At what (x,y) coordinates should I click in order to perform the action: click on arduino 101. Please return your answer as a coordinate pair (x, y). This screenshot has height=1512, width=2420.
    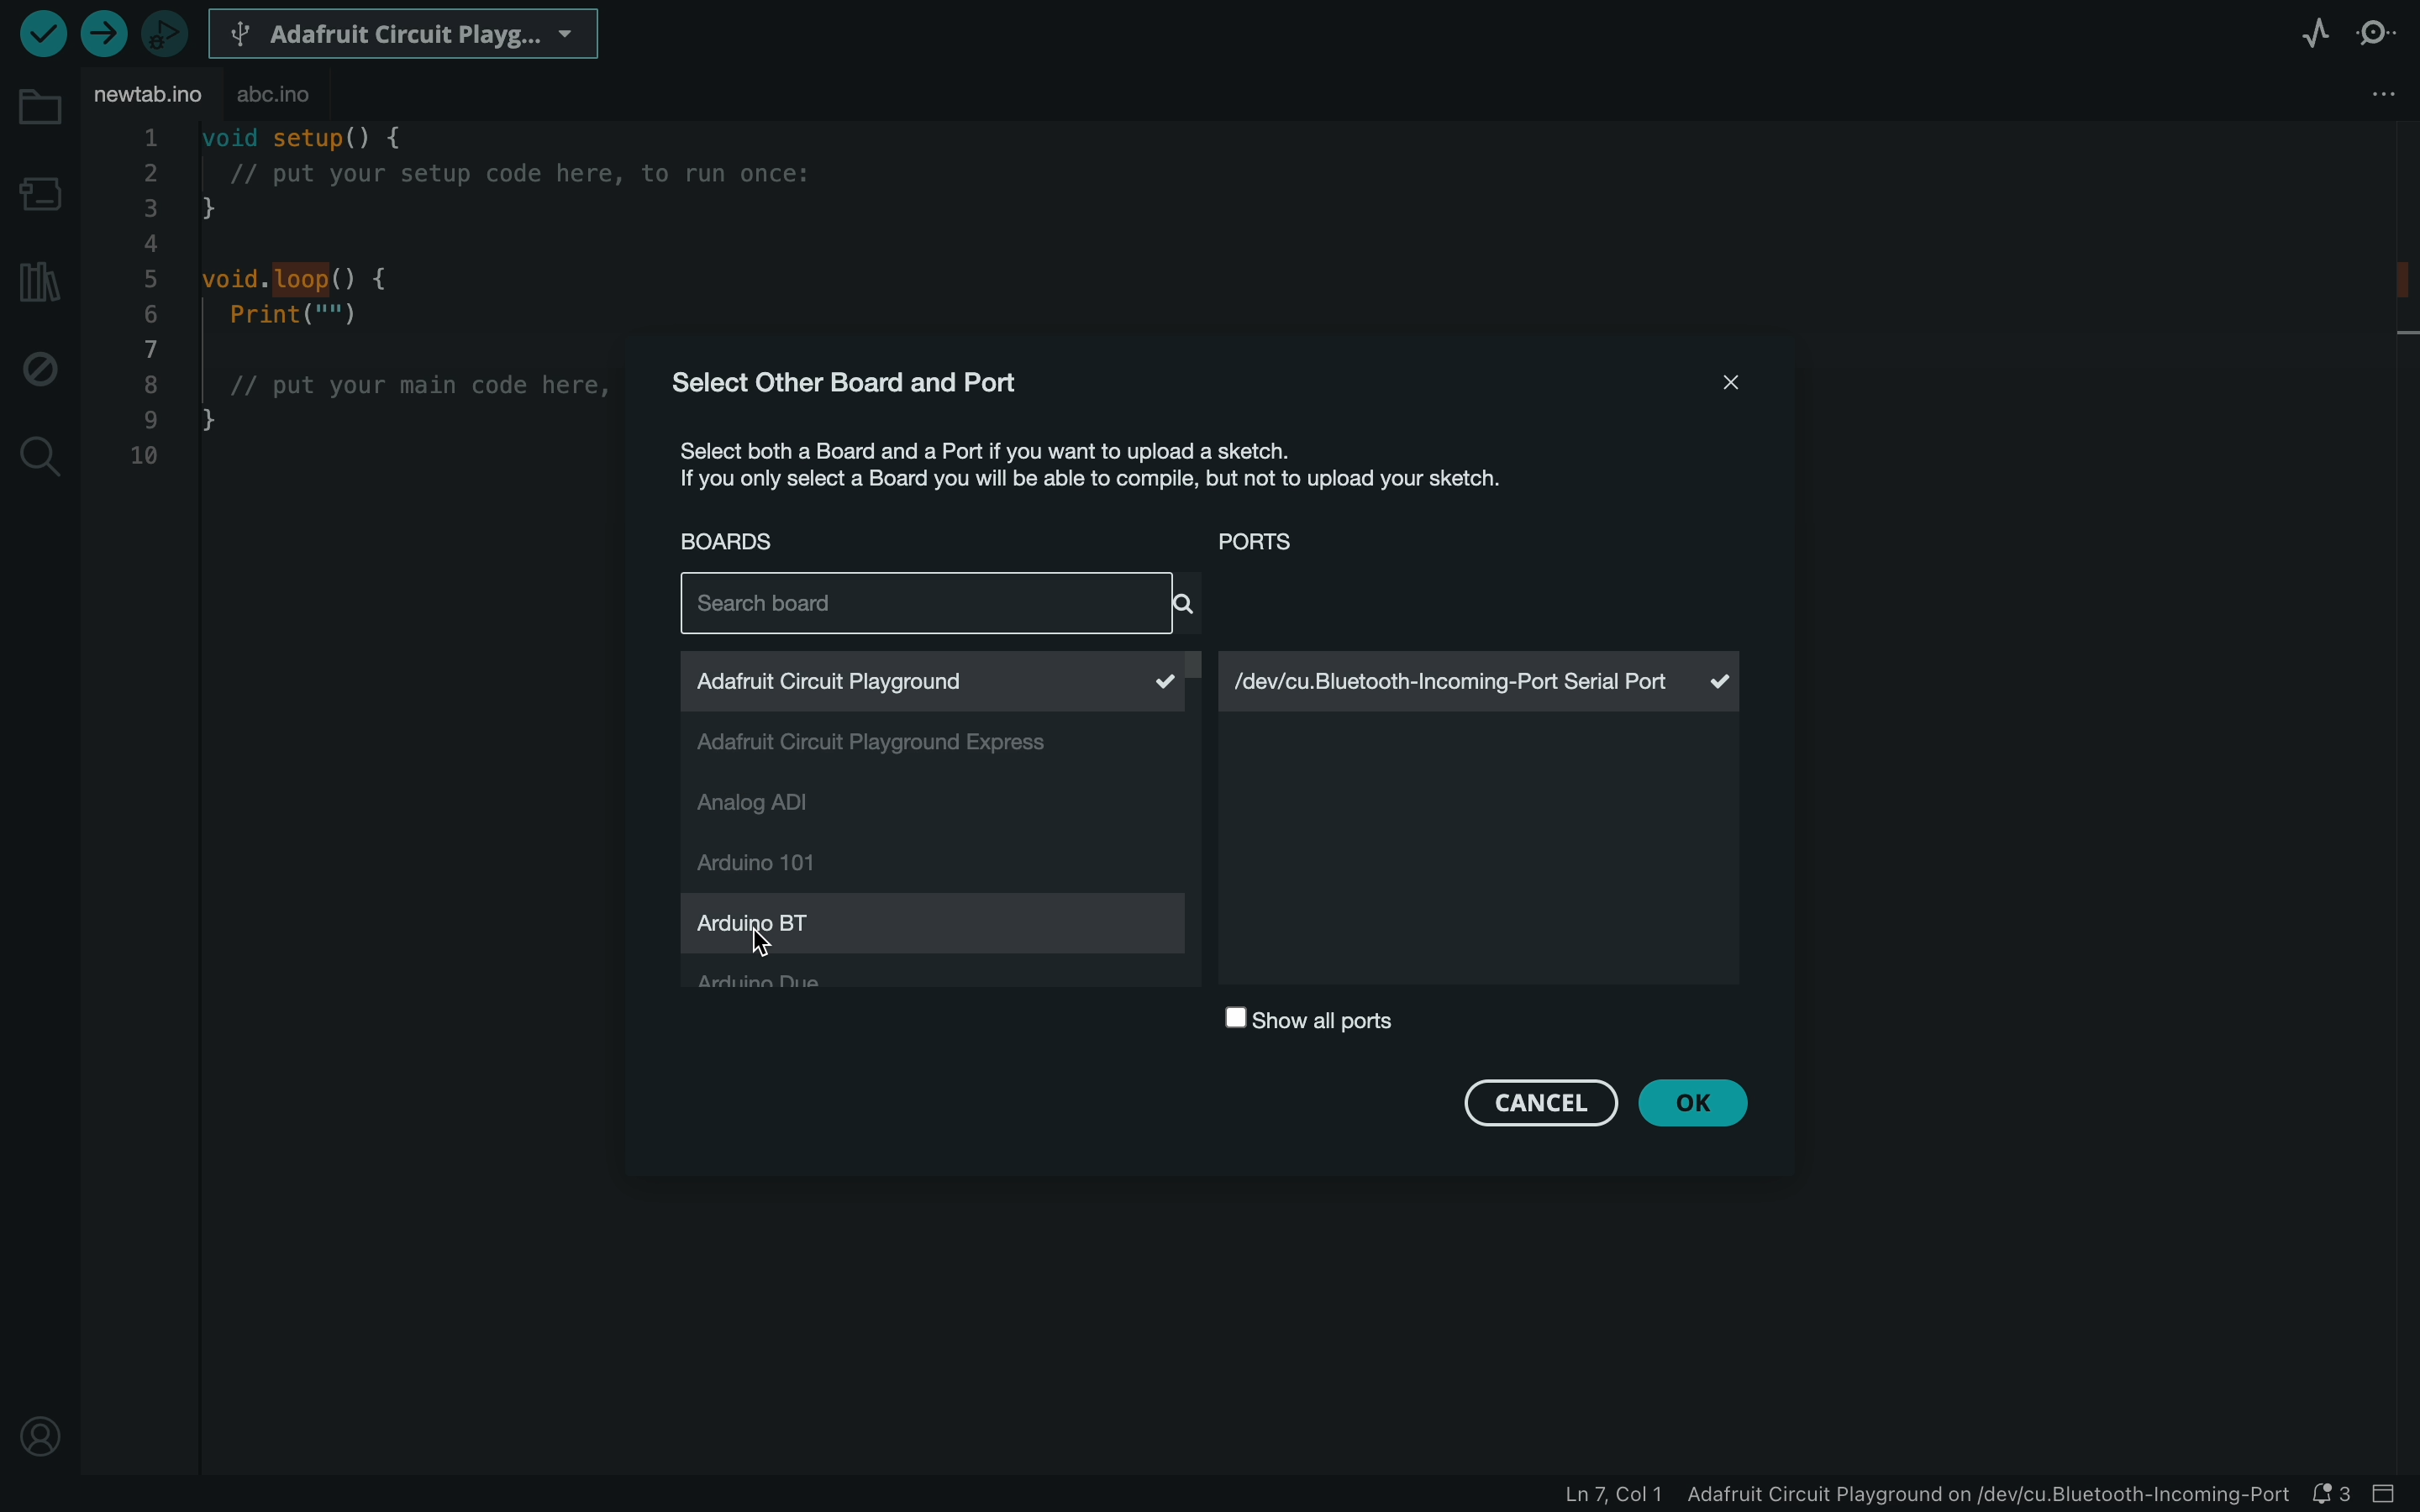
    Looking at the image, I should click on (772, 860).